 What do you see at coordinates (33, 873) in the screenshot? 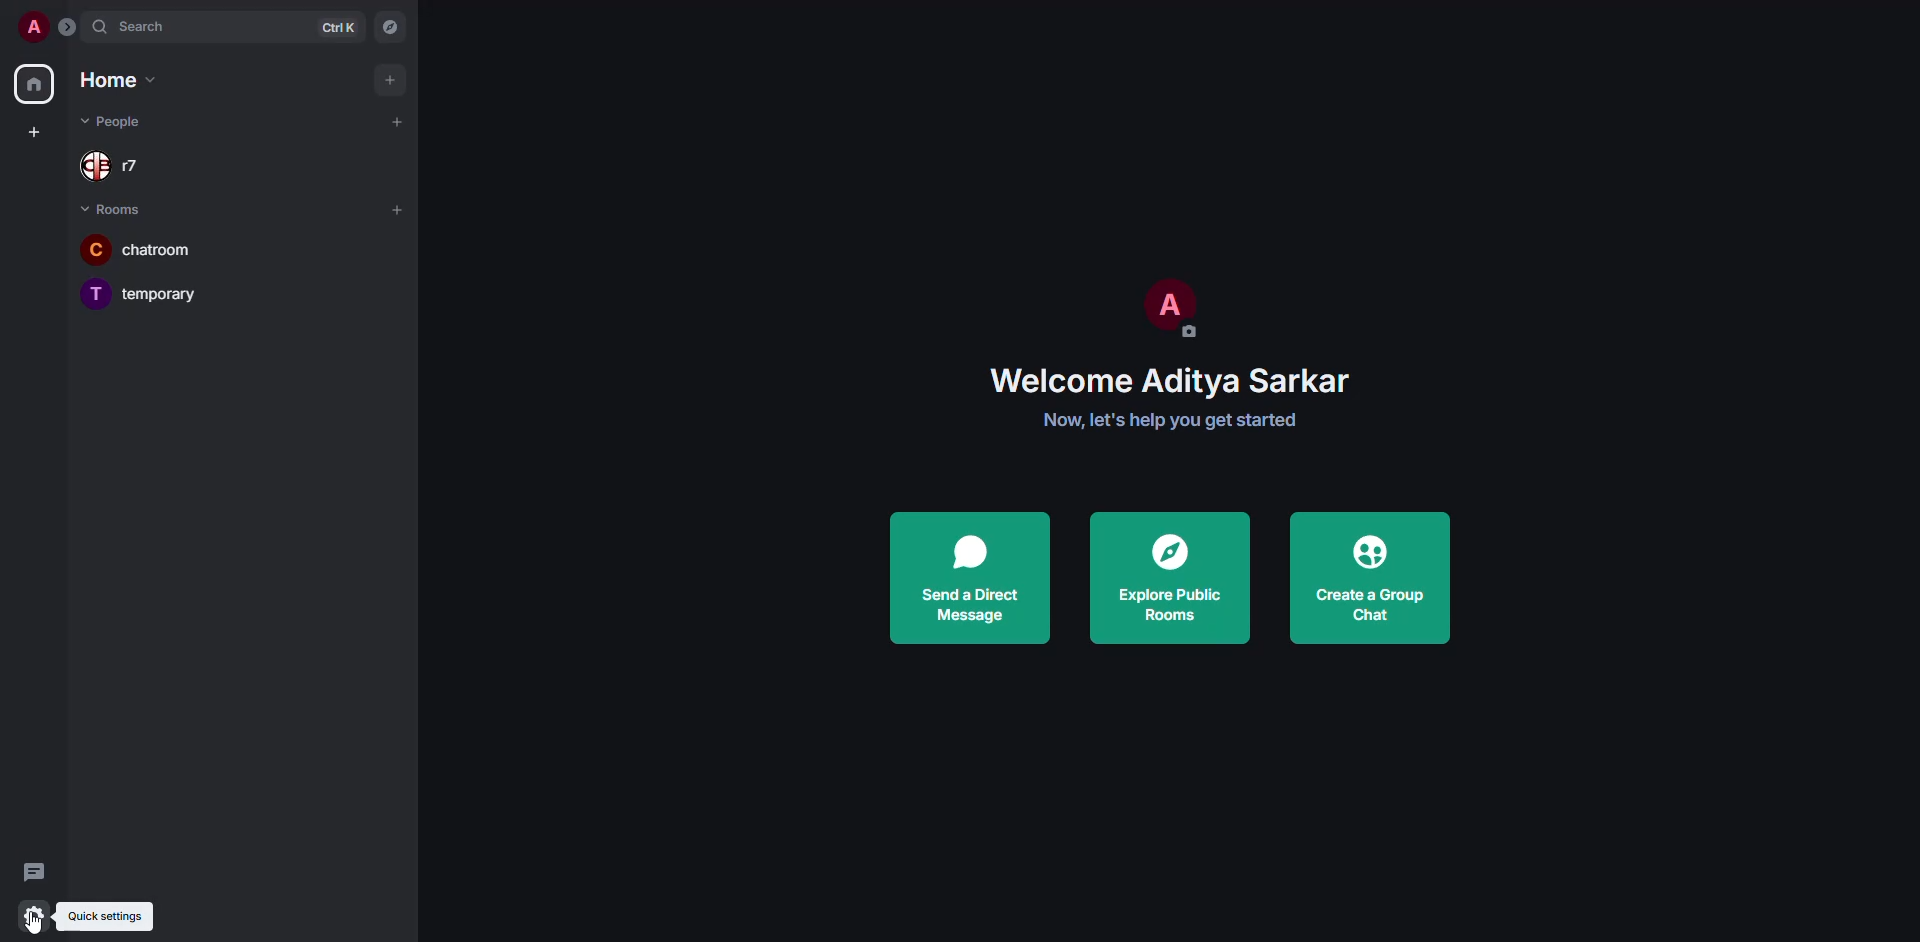
I see `threads` at bounding box center [33, 873].